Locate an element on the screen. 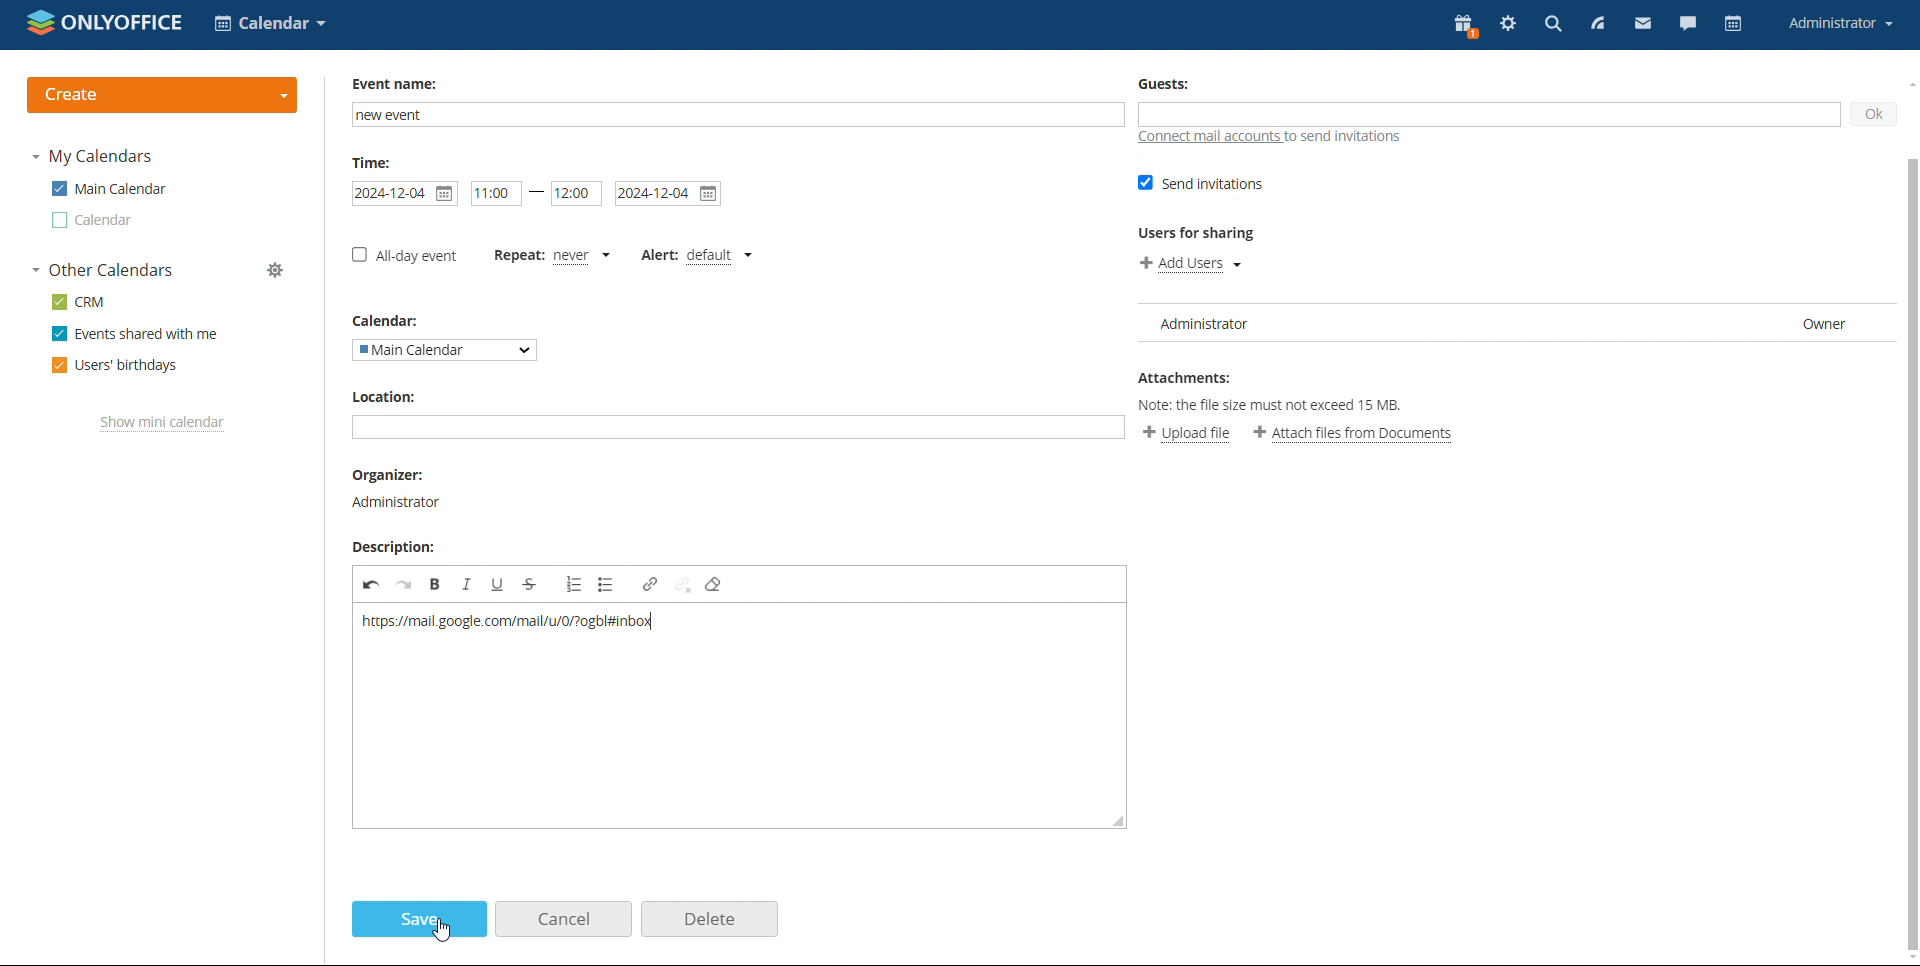  underline is located at coordinates (499, 585).